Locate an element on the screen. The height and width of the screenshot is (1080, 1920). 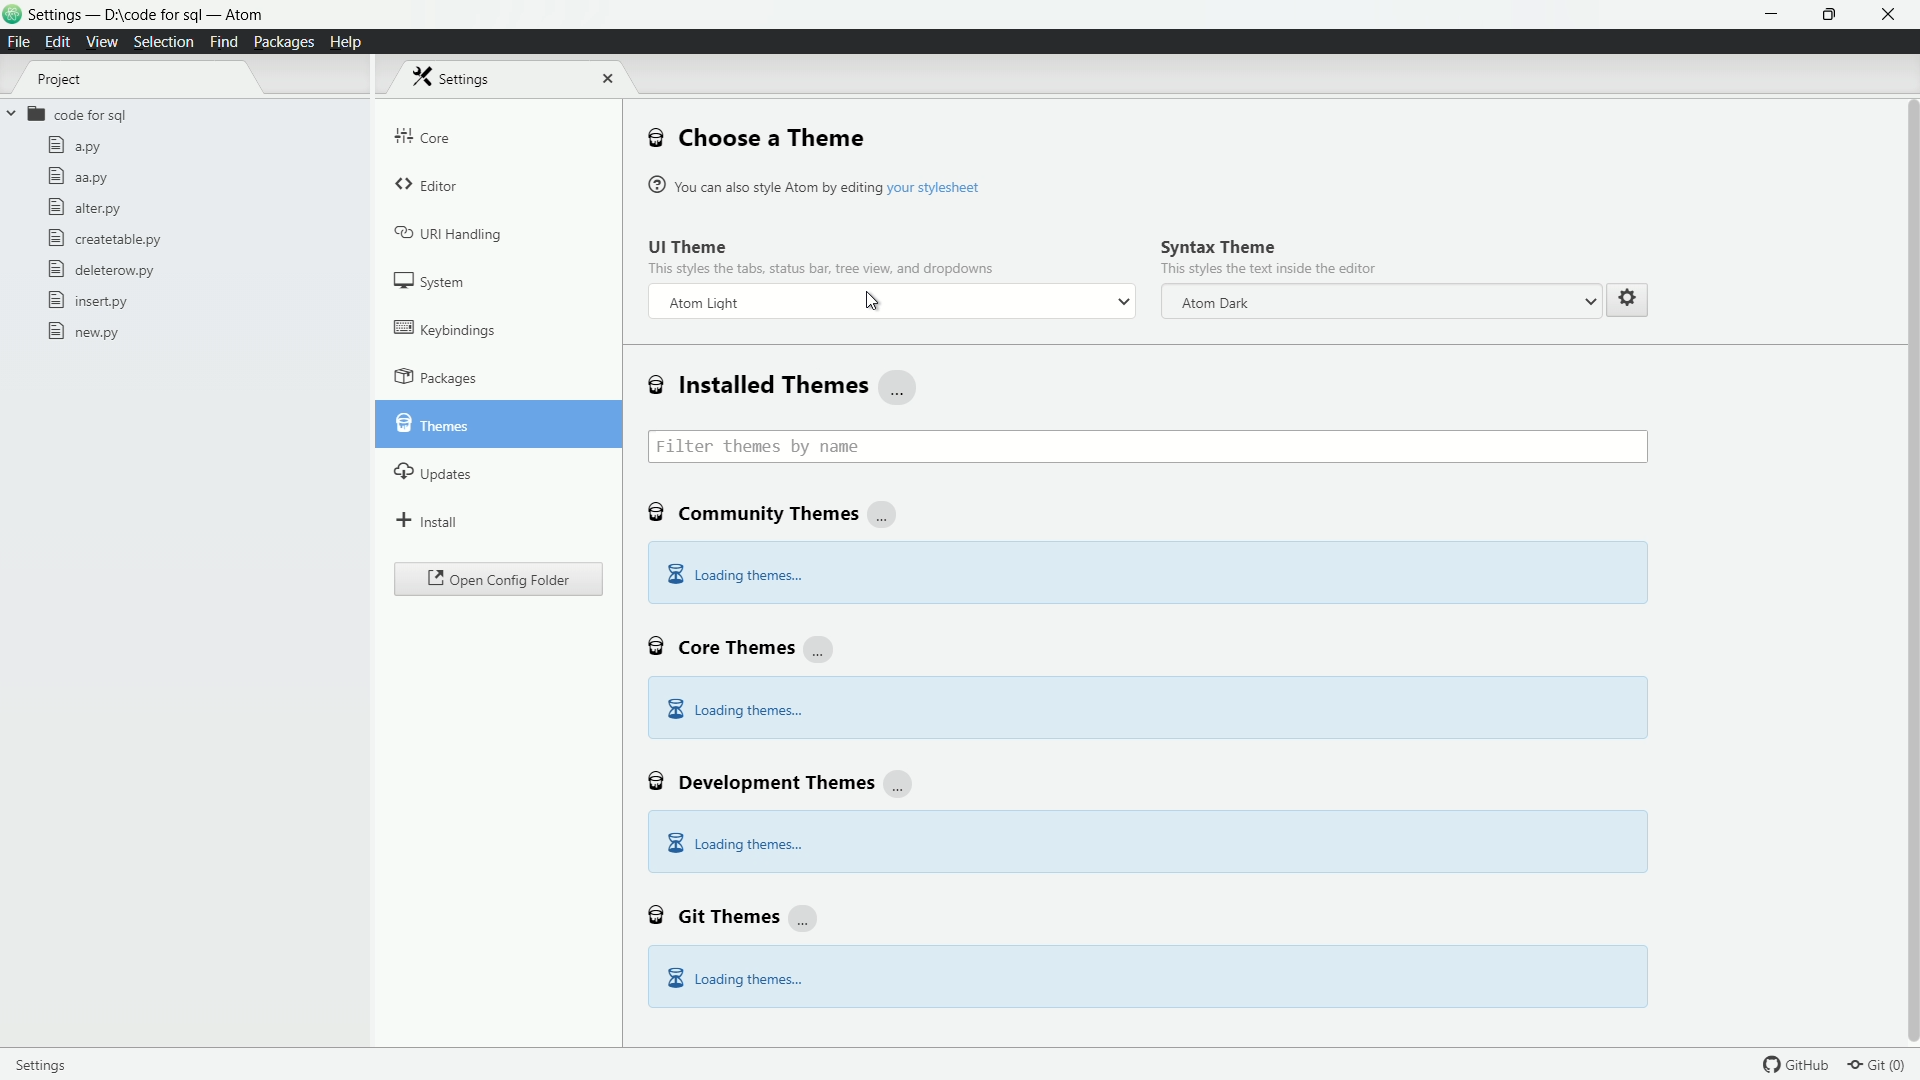
view menu is located at coordinates (100, 42).